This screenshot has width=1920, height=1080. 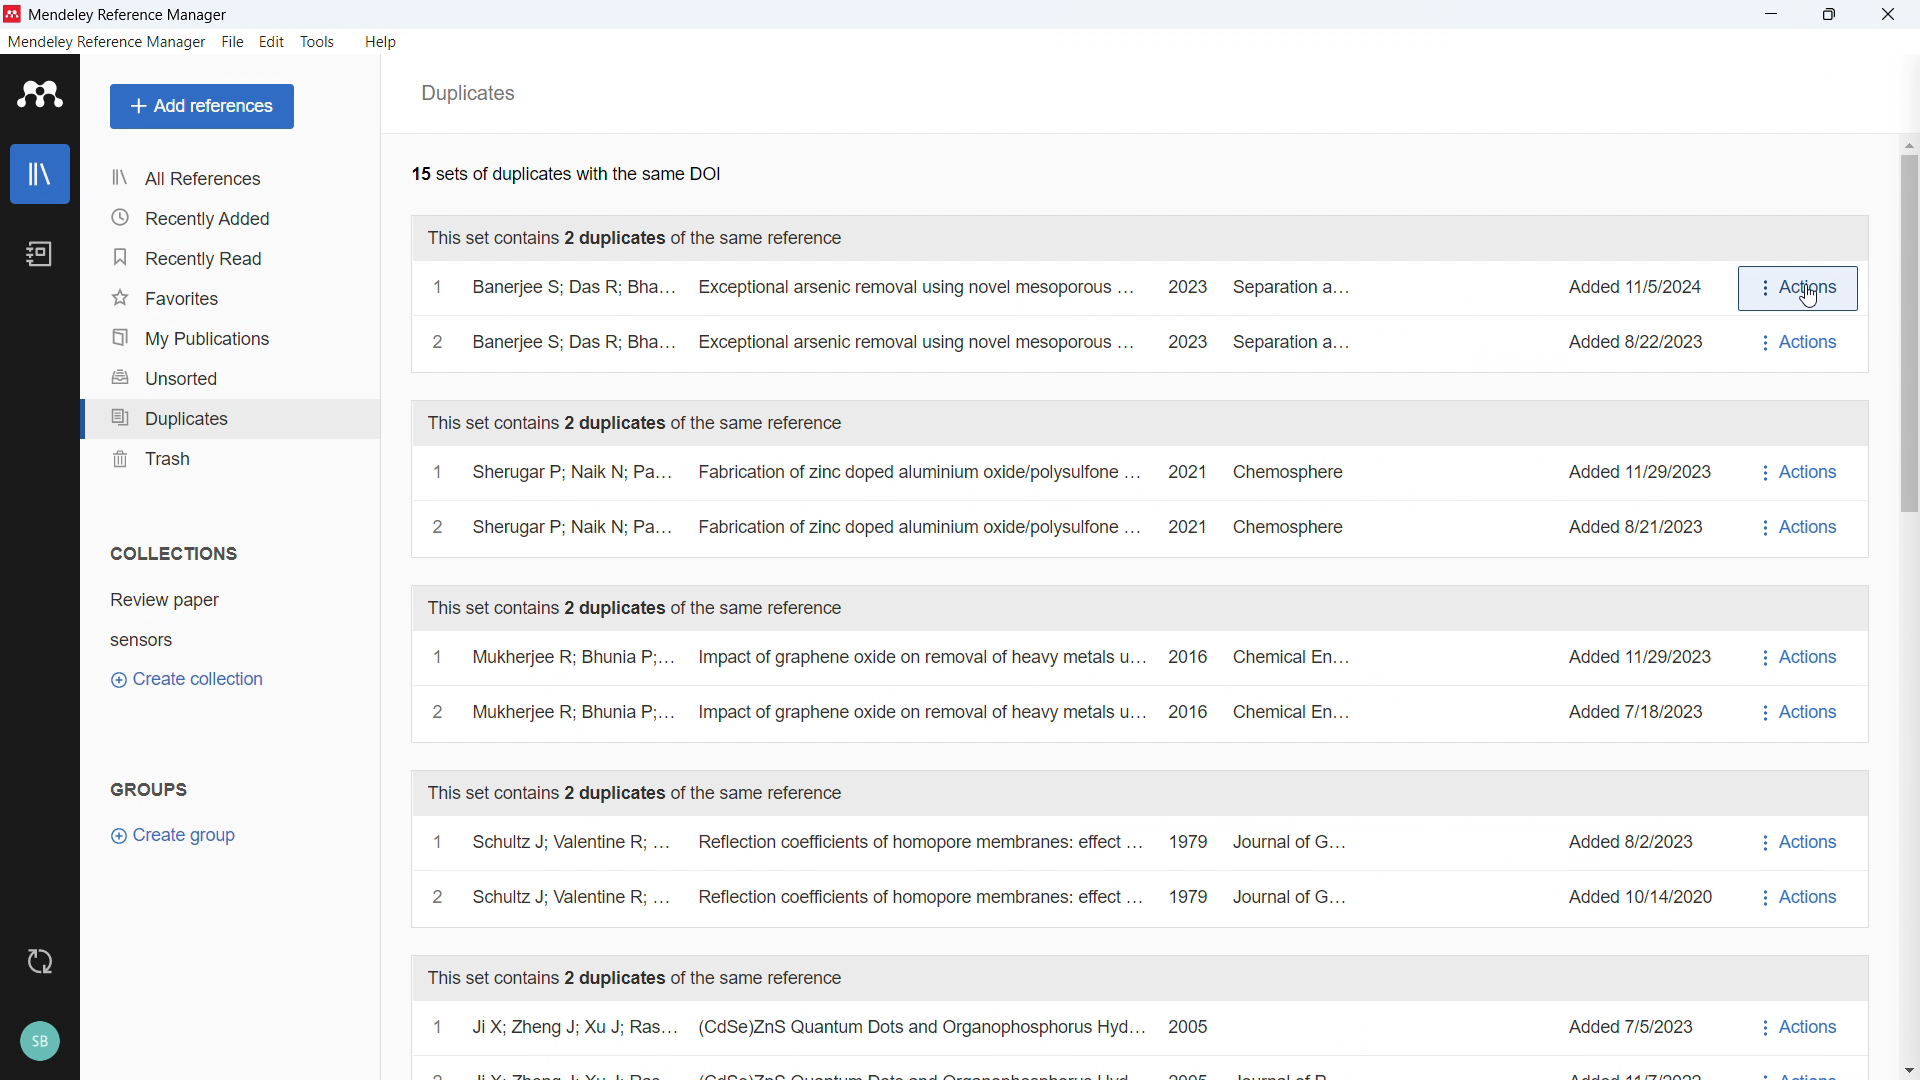 What do you see at coordinates (201, 106) in the screenshot?
I see `Add reference ` at bounding box center [201, 106].